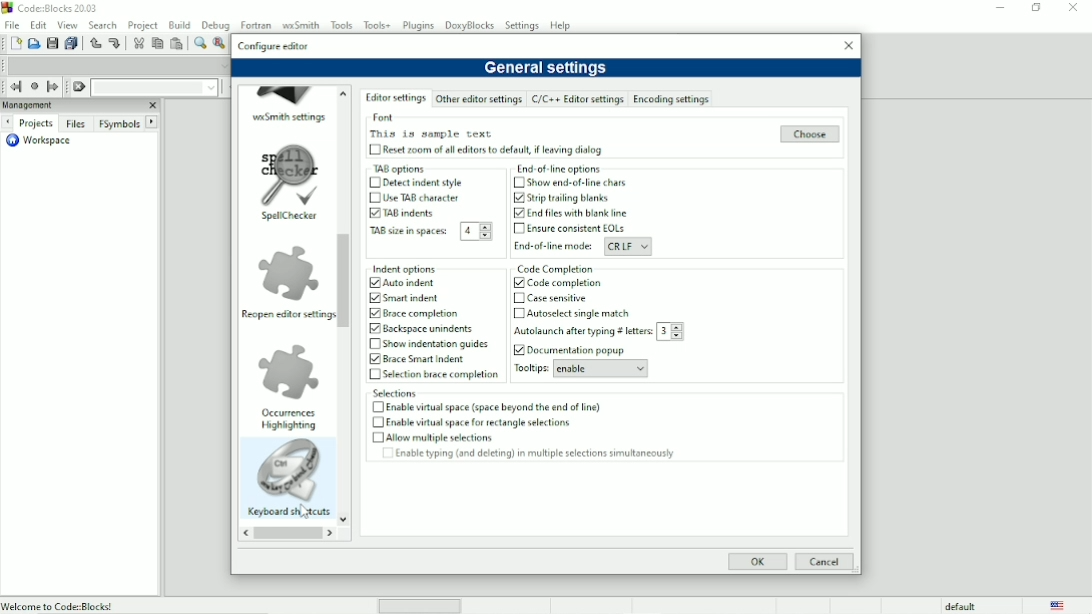 The height and width of the screenshot is (614, 1092). I want to click on Vertical scrollbar, so click(347, 281).